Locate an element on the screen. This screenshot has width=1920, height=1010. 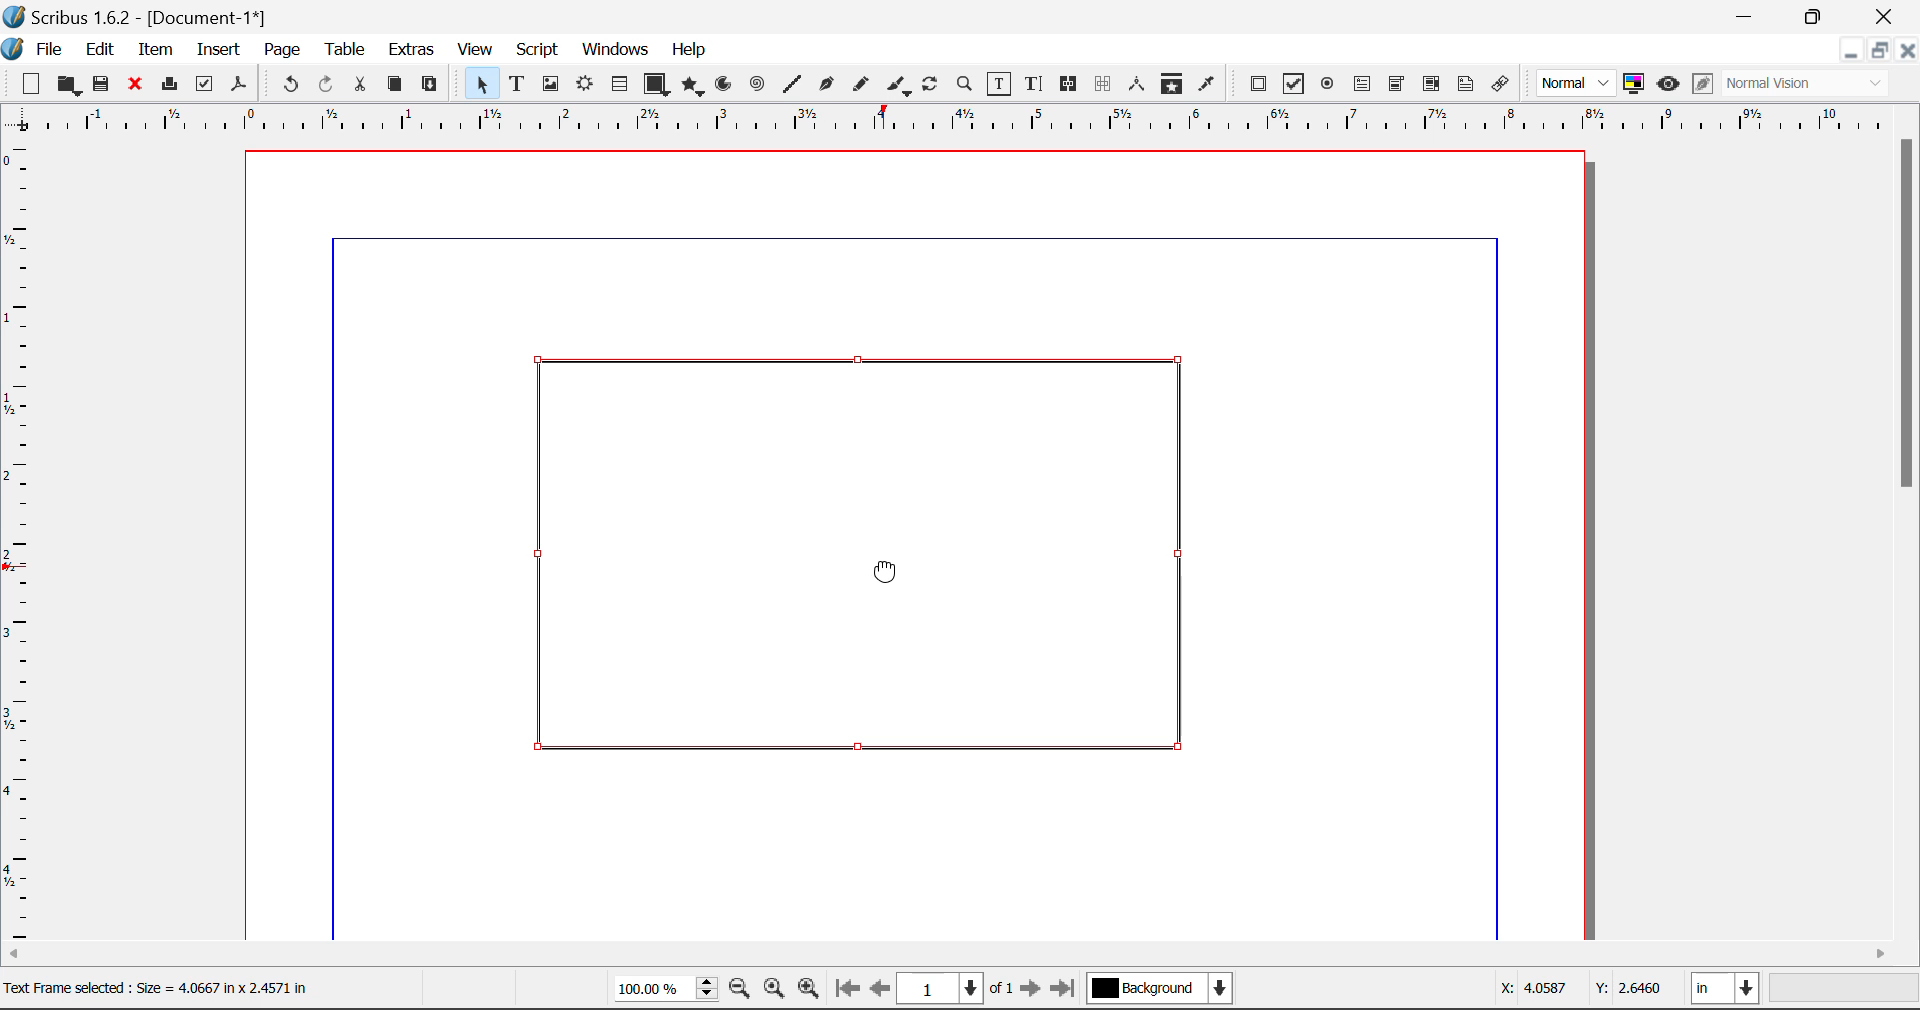
Pdf Listbox is located at coordinates (1429, 84).